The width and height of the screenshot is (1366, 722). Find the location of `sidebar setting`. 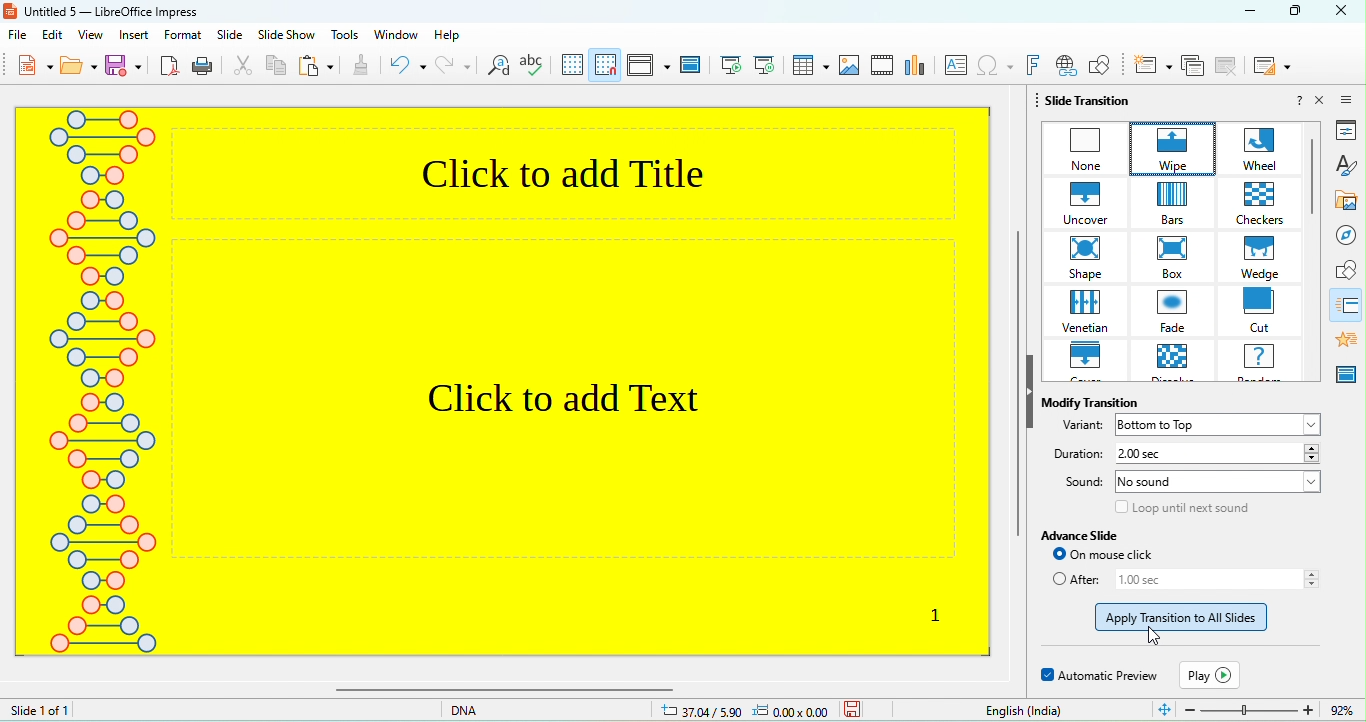

sidebar setting is located at coordinates (1351, 96).